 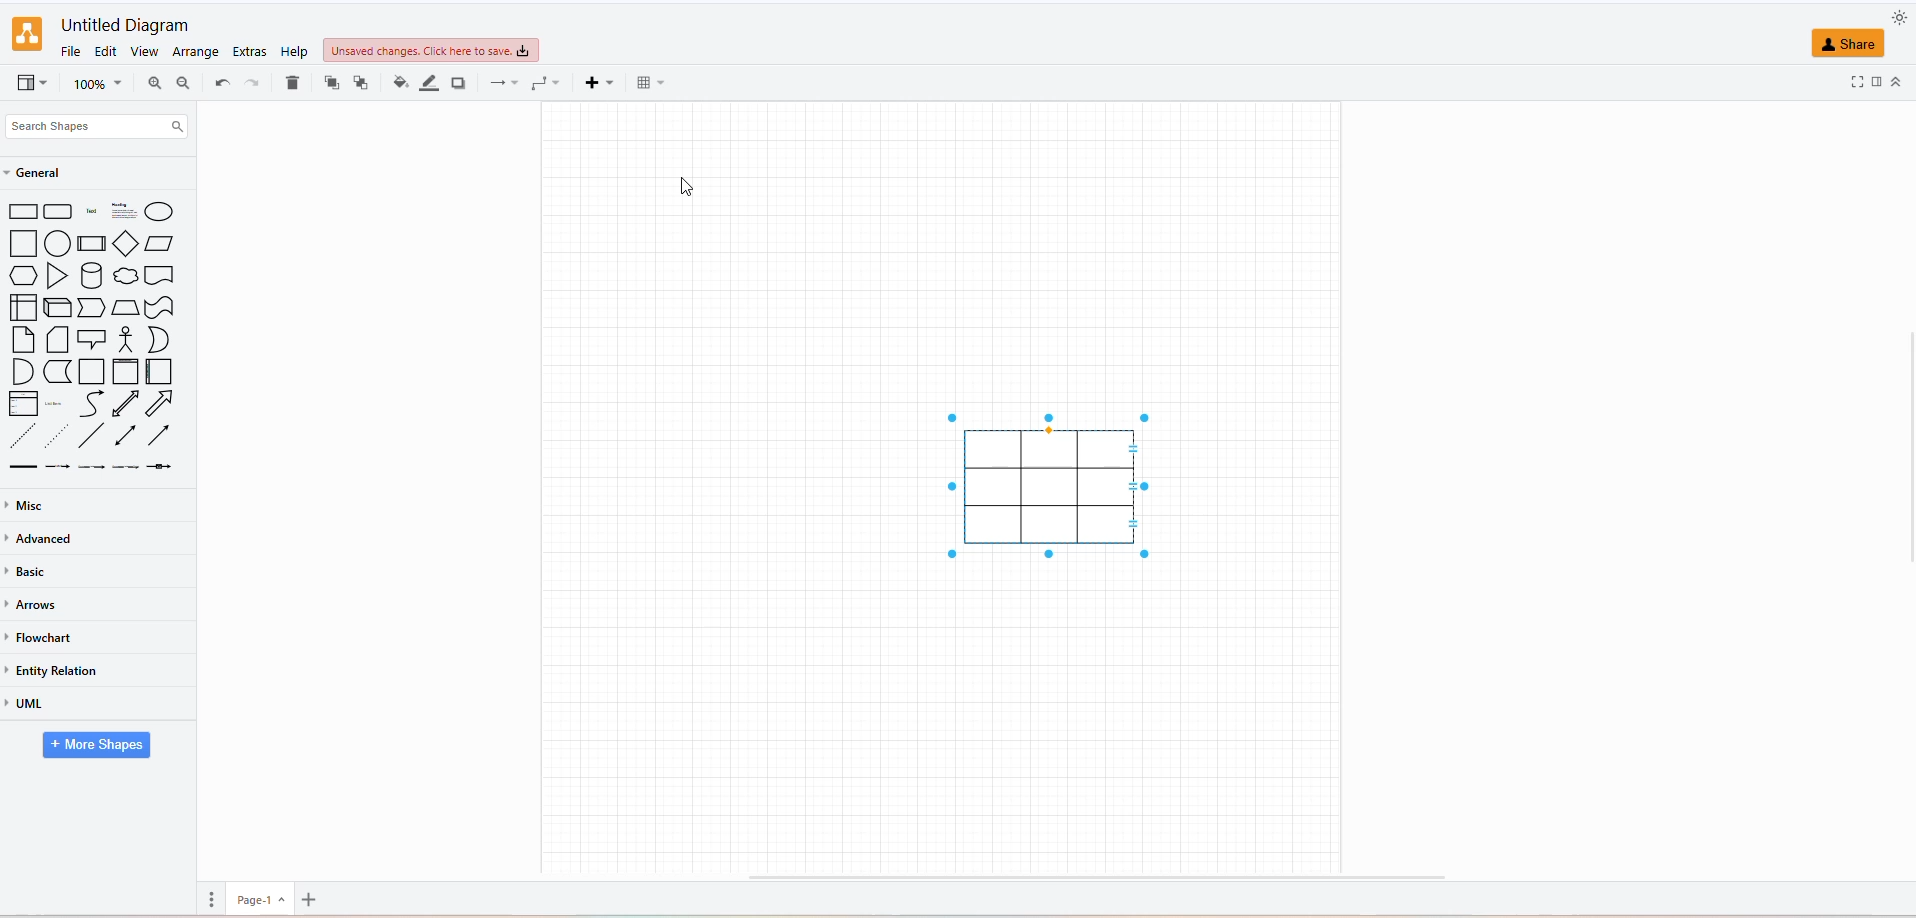 What do you see at coordinates (1848, 47) in the screenshot?
I see `share` at bounding box center [1848, 47].